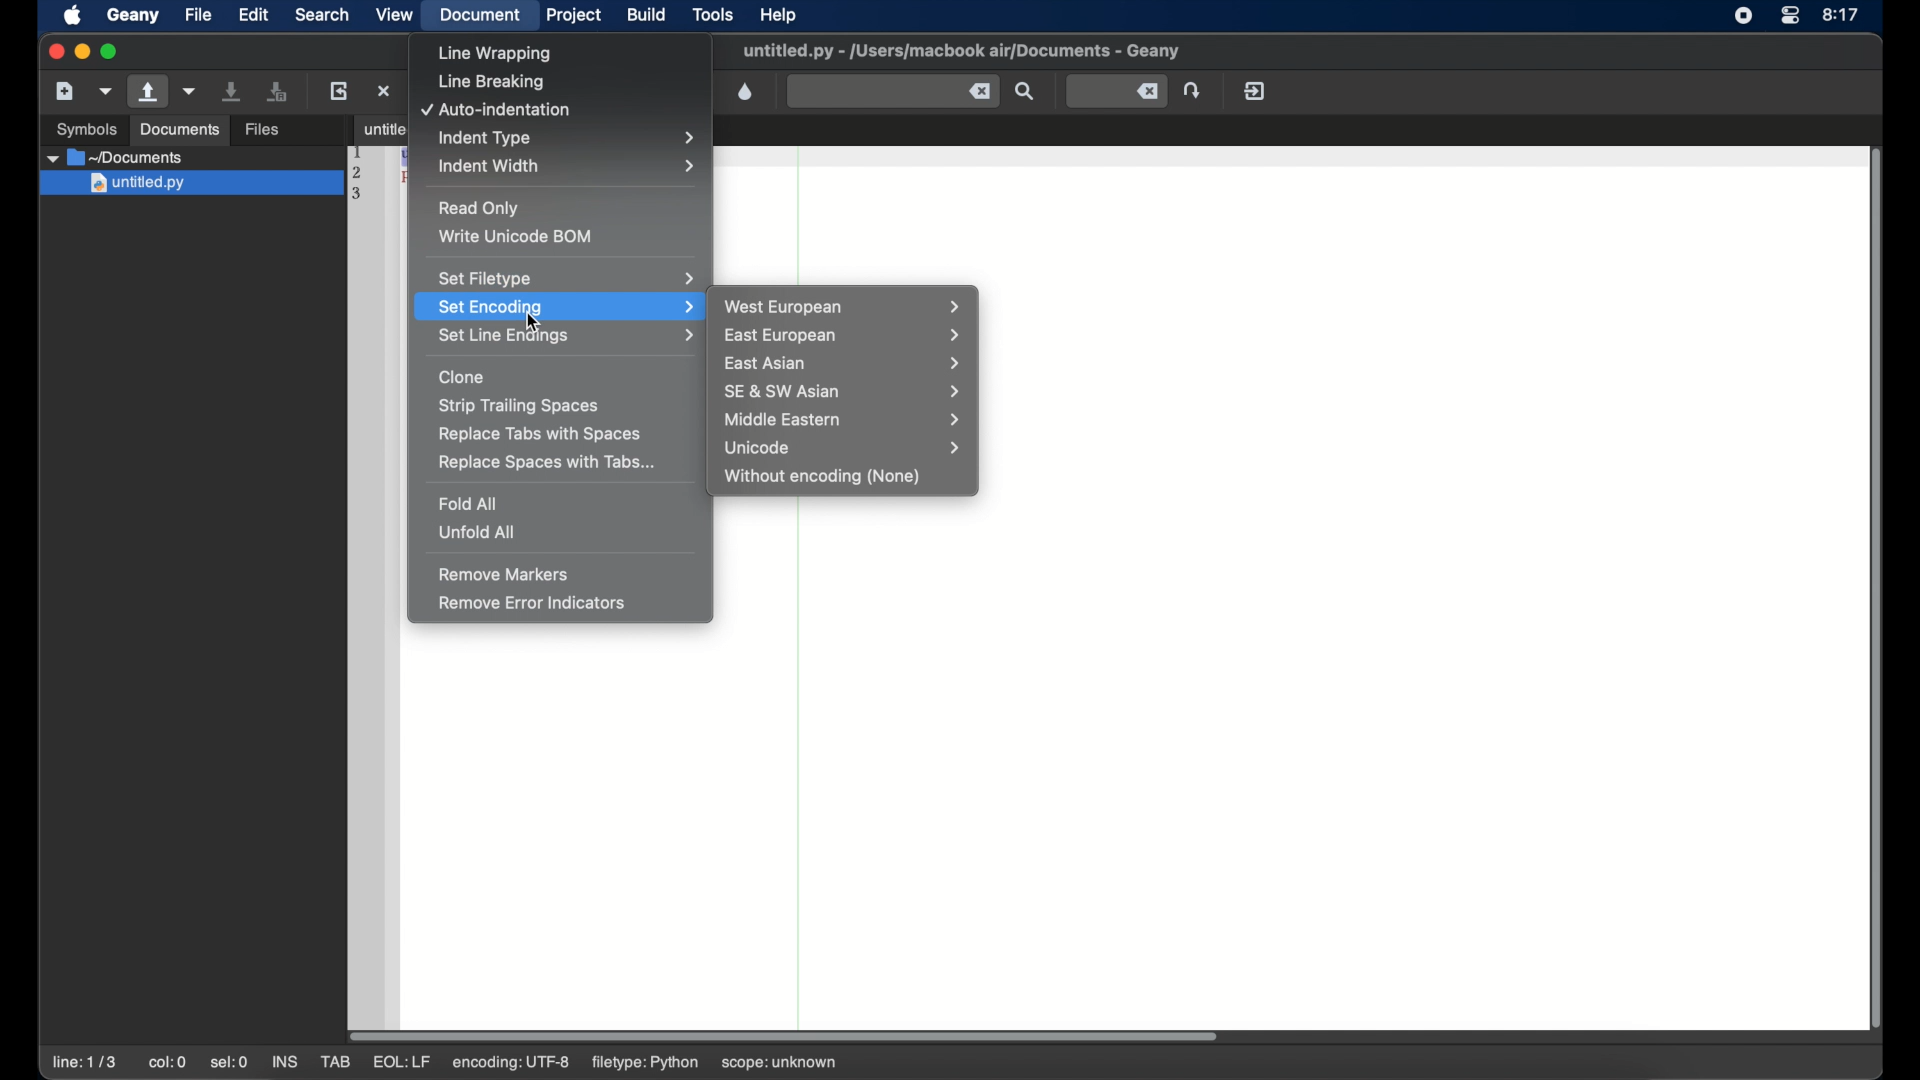 The image size is (1920, 1080). Describe the element at coordinates (778, 15) in the screenshot. I see `help` at that location.